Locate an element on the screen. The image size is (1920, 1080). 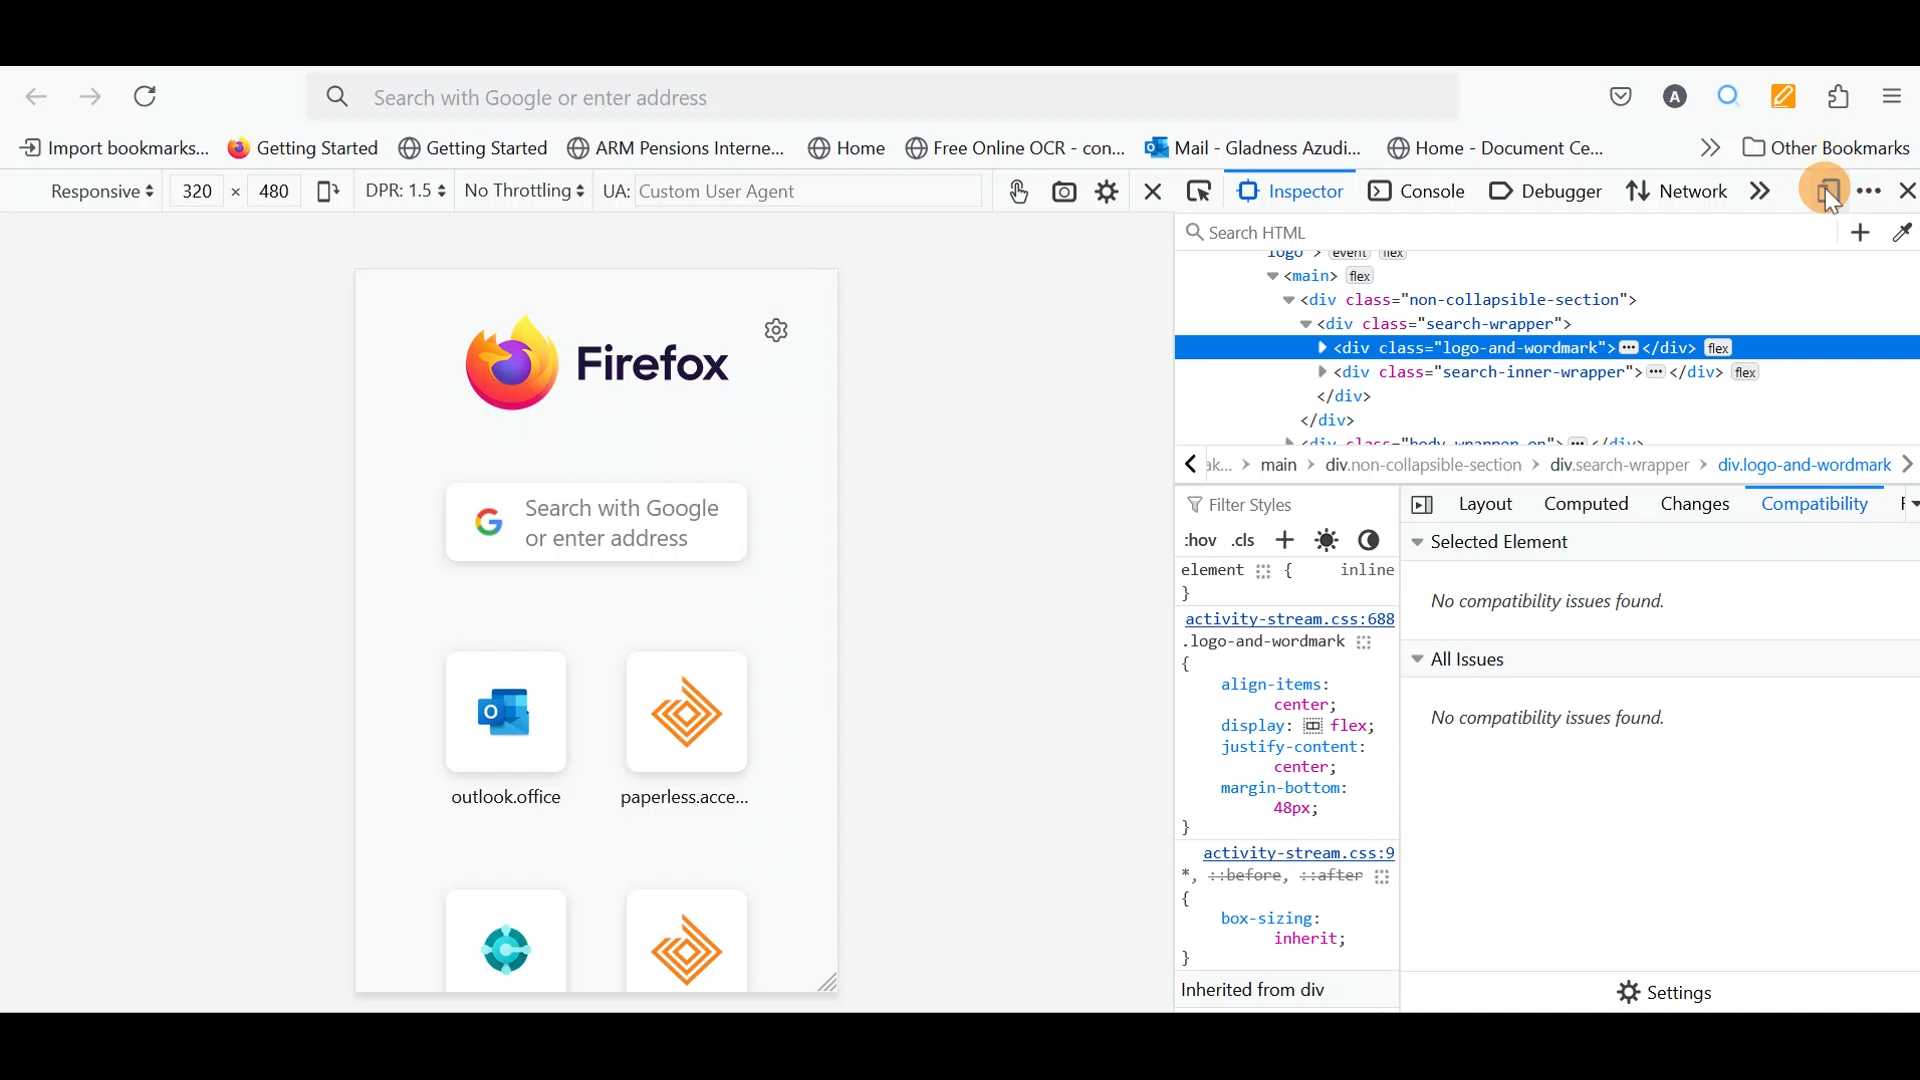
Bookmark 6 is located at coordinates (1018, 150).